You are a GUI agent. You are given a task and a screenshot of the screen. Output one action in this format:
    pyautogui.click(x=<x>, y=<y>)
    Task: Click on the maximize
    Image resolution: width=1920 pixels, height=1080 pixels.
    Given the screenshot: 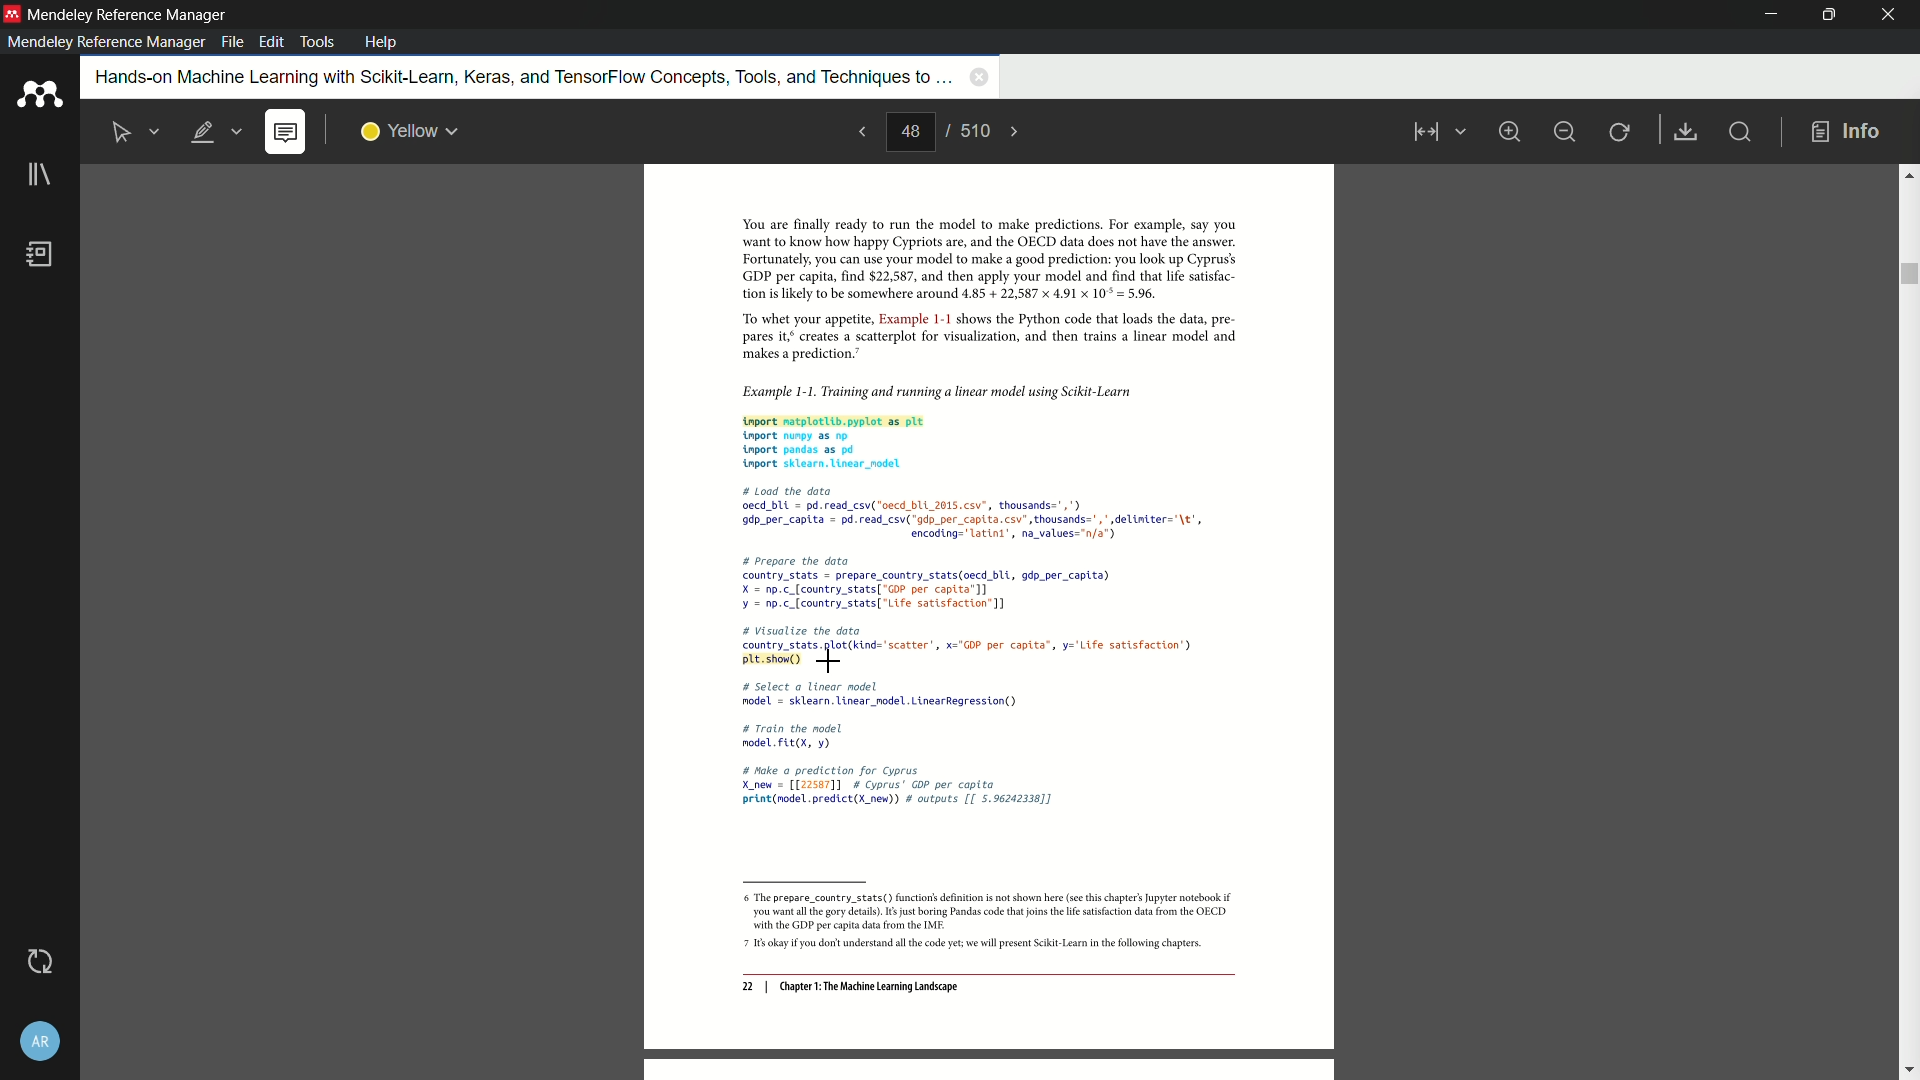 What is the action you would take?
    pyautogui.click(x=1825, y=14)
    